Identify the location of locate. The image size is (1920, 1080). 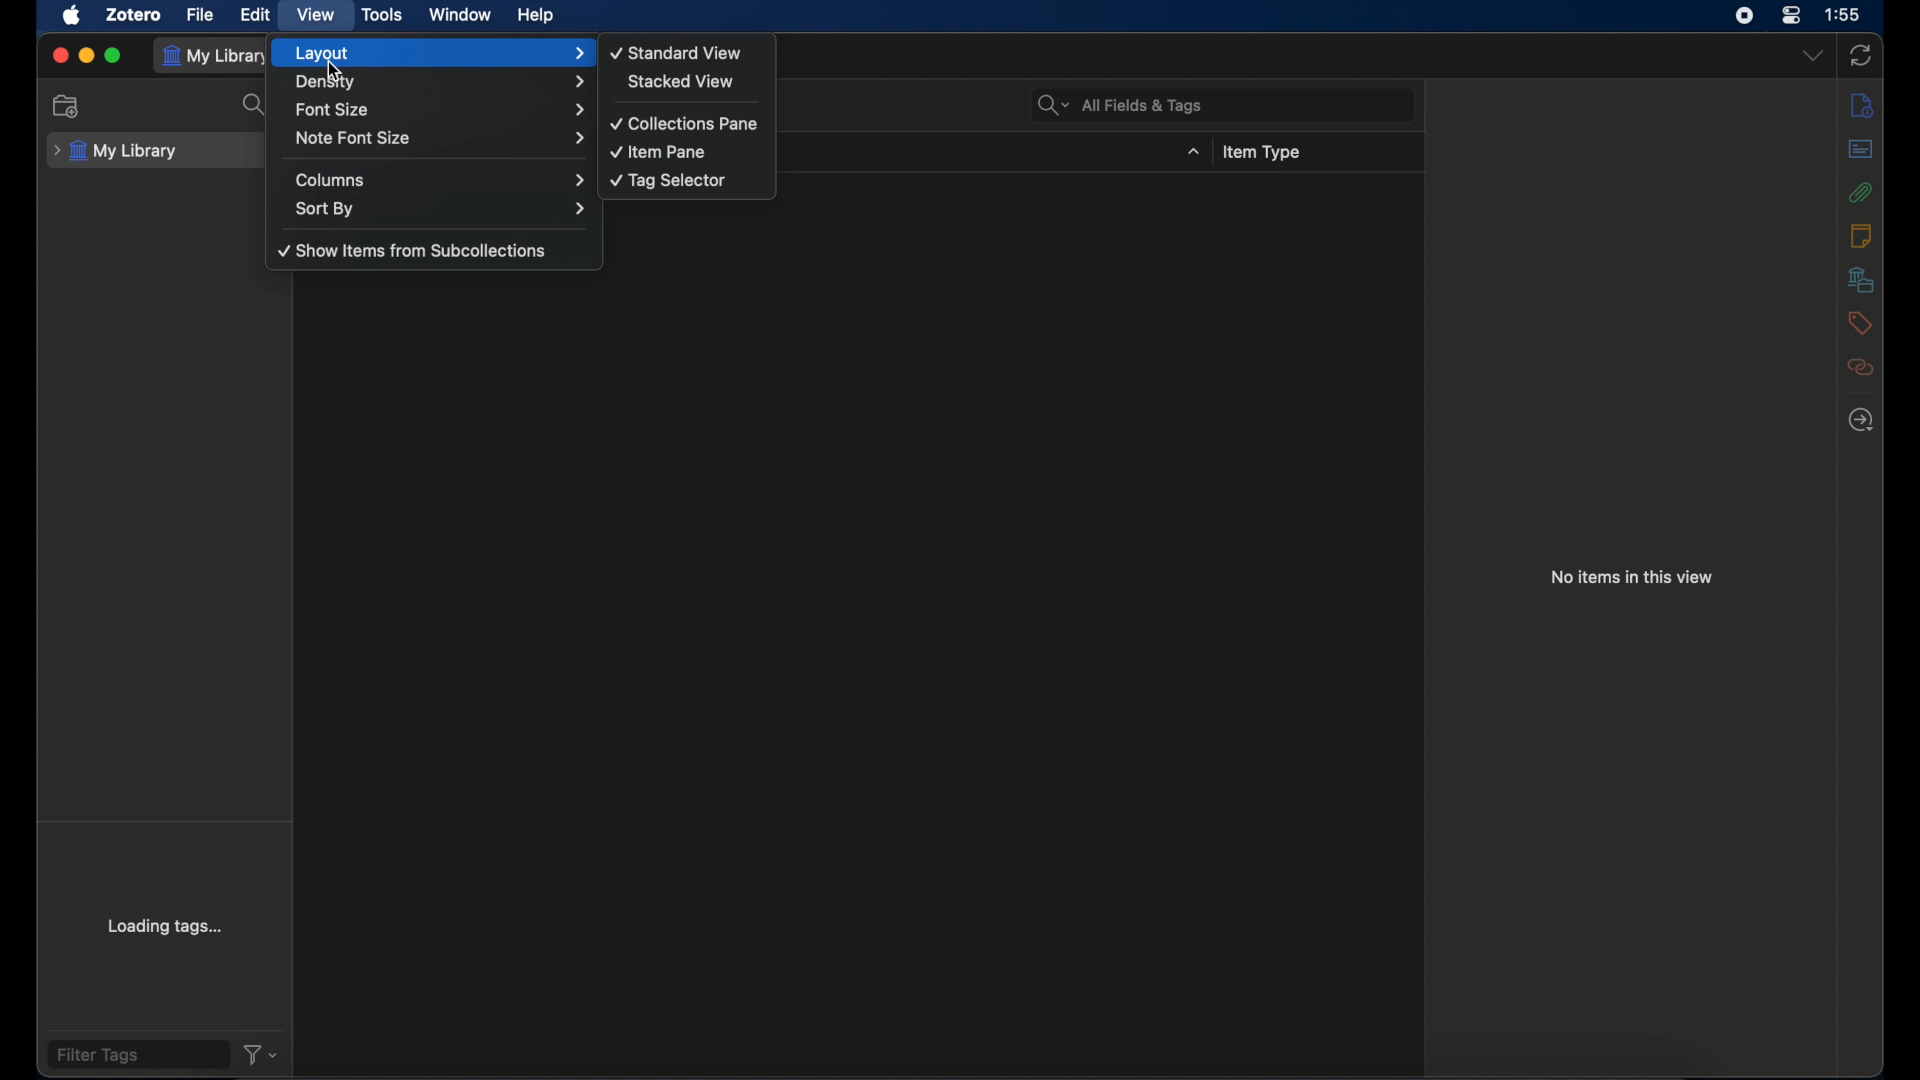
(1864, 420).